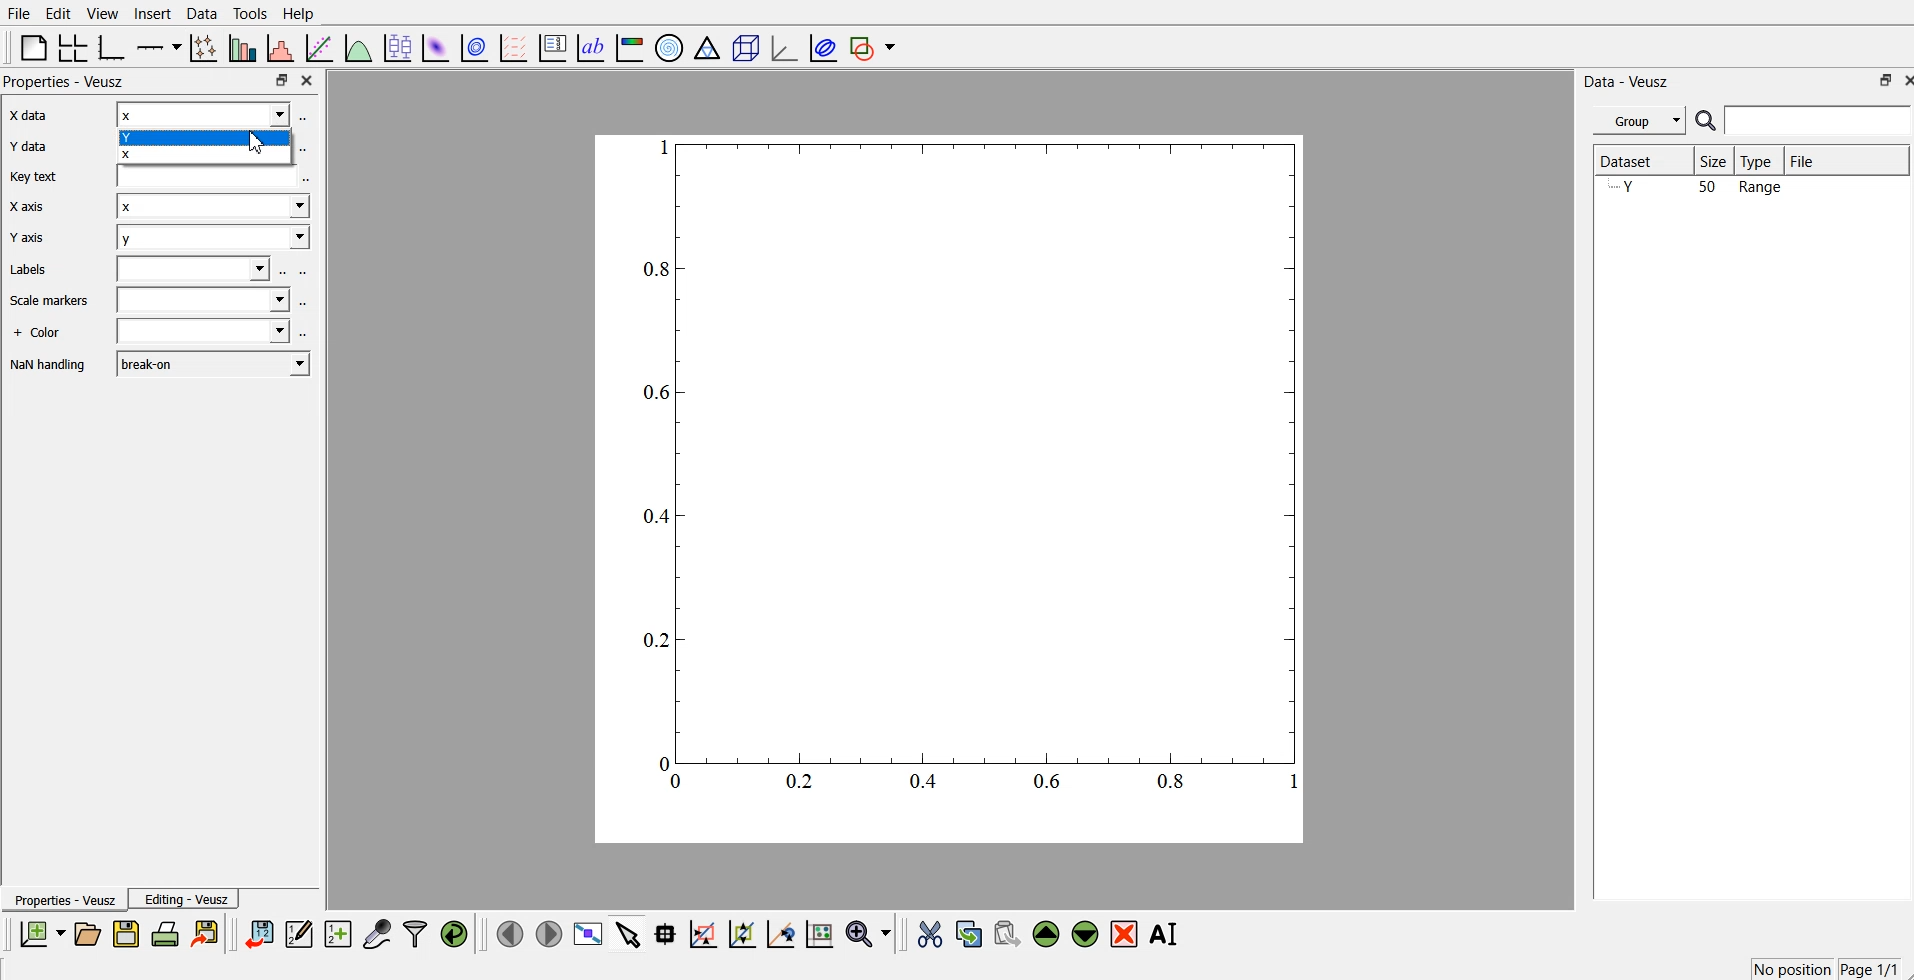 The image size is (1914, 980). What do you see at coordinates (66, 900) in the screenshot?
I see `Properties - Veusz` at bounding box center [66, 900].